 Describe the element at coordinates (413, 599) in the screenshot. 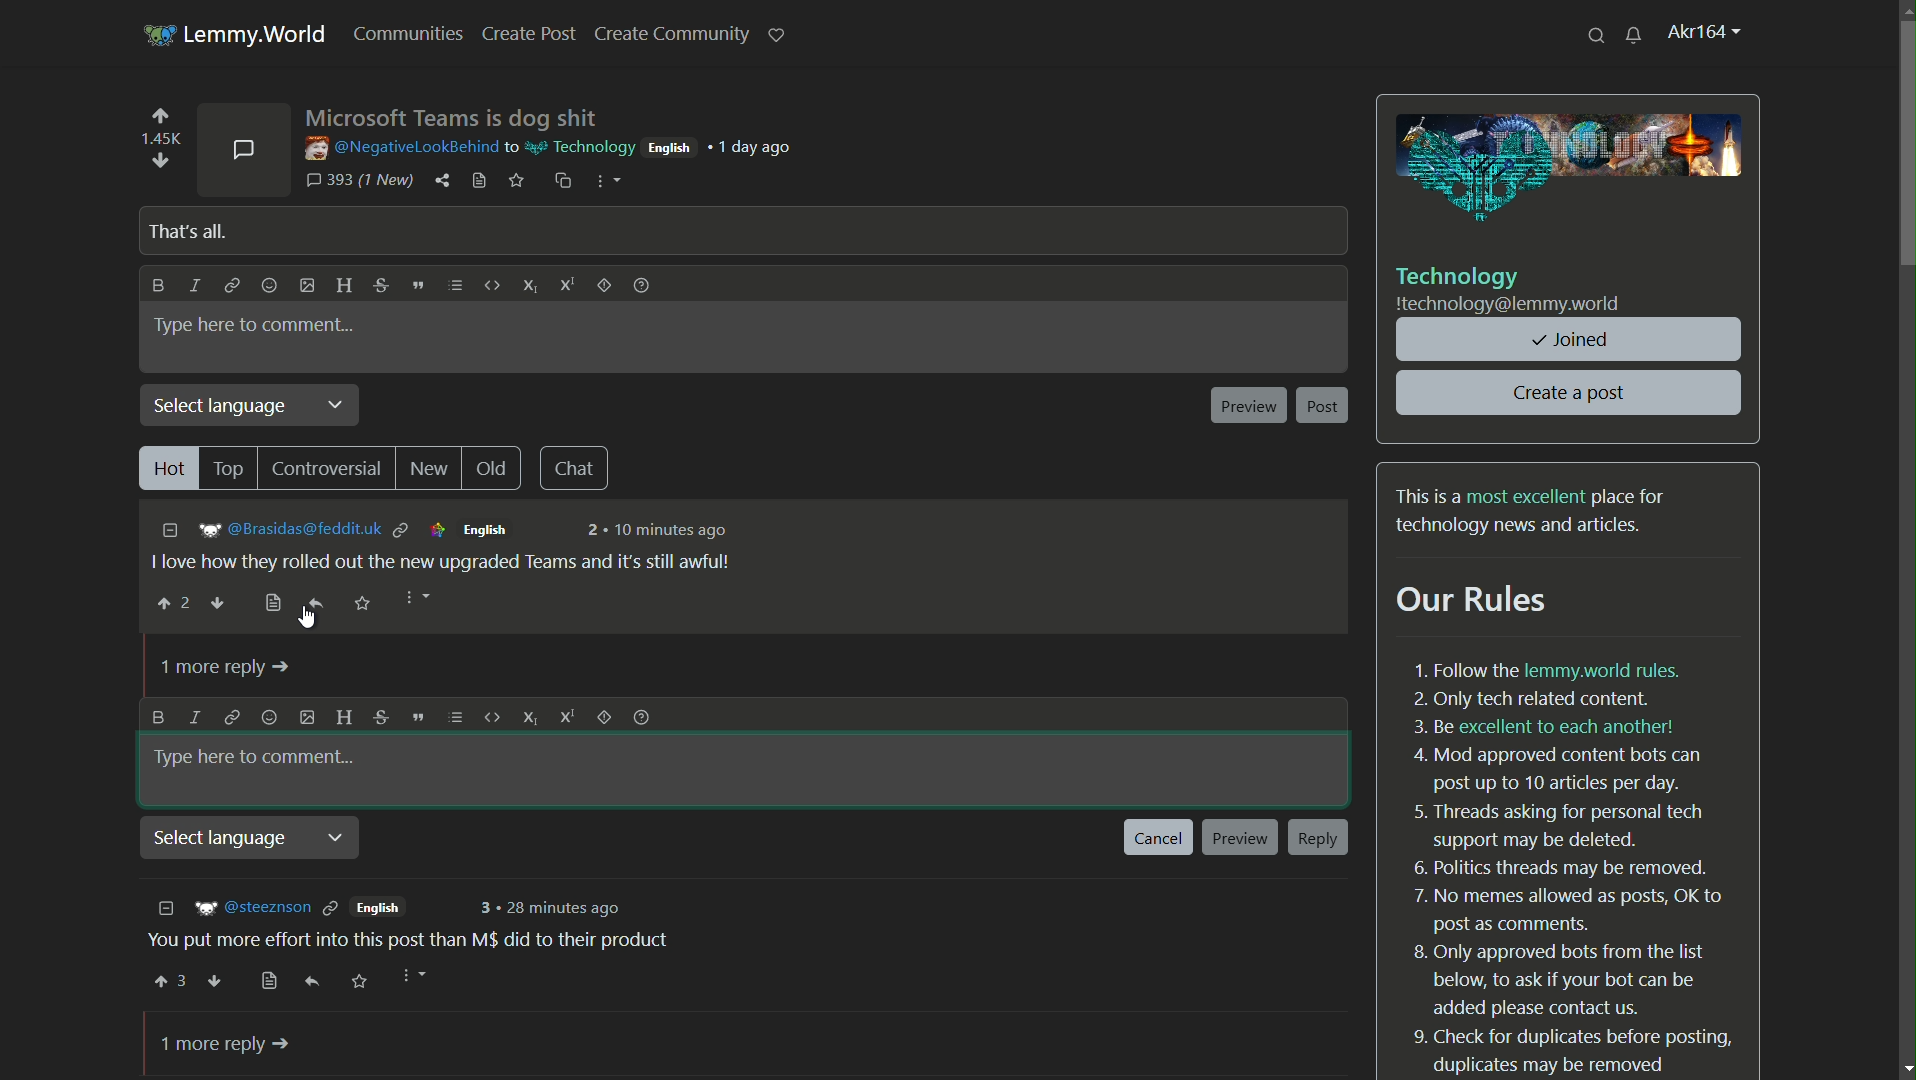

I see `more options` at that location.